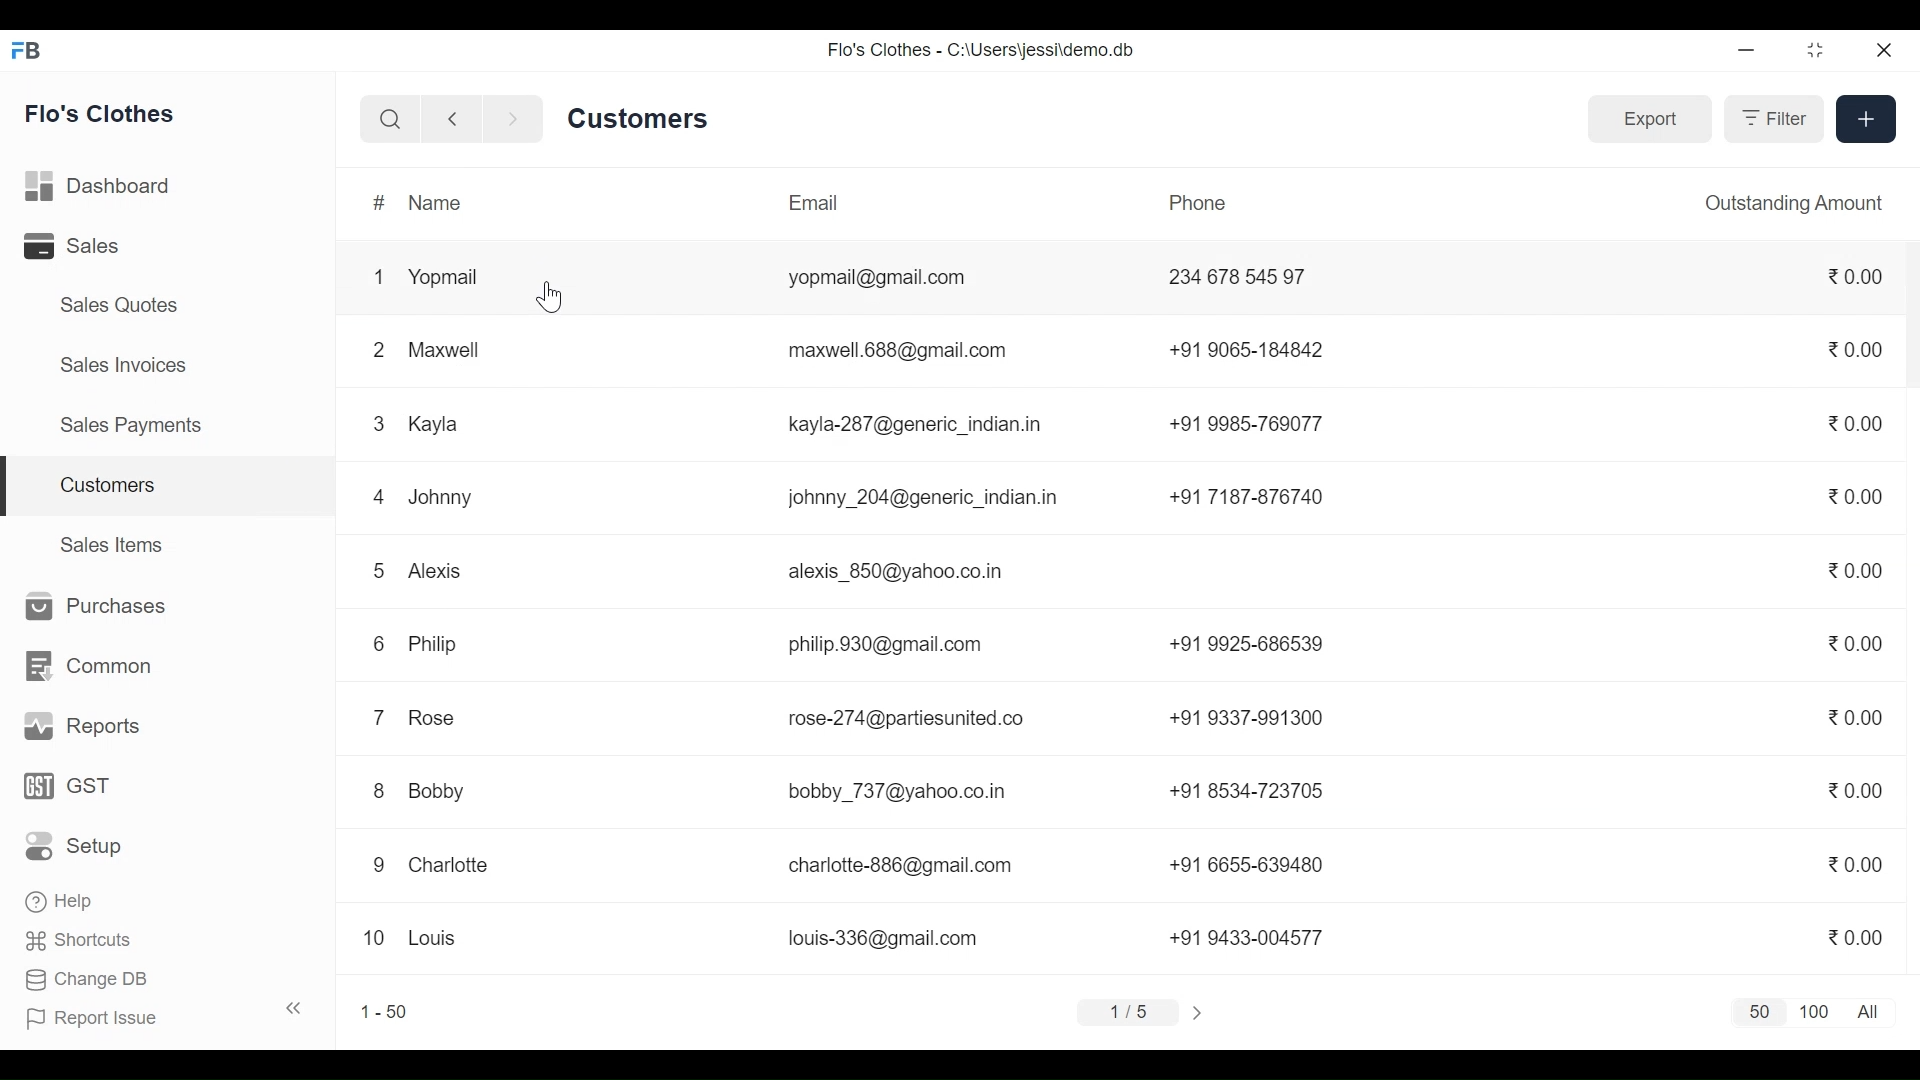 Image resolution: width=1920 pixels, height=1080 pixels. Describe the element at coordinates (1854, 645) in the screenshot. I see `0.00` at that location.